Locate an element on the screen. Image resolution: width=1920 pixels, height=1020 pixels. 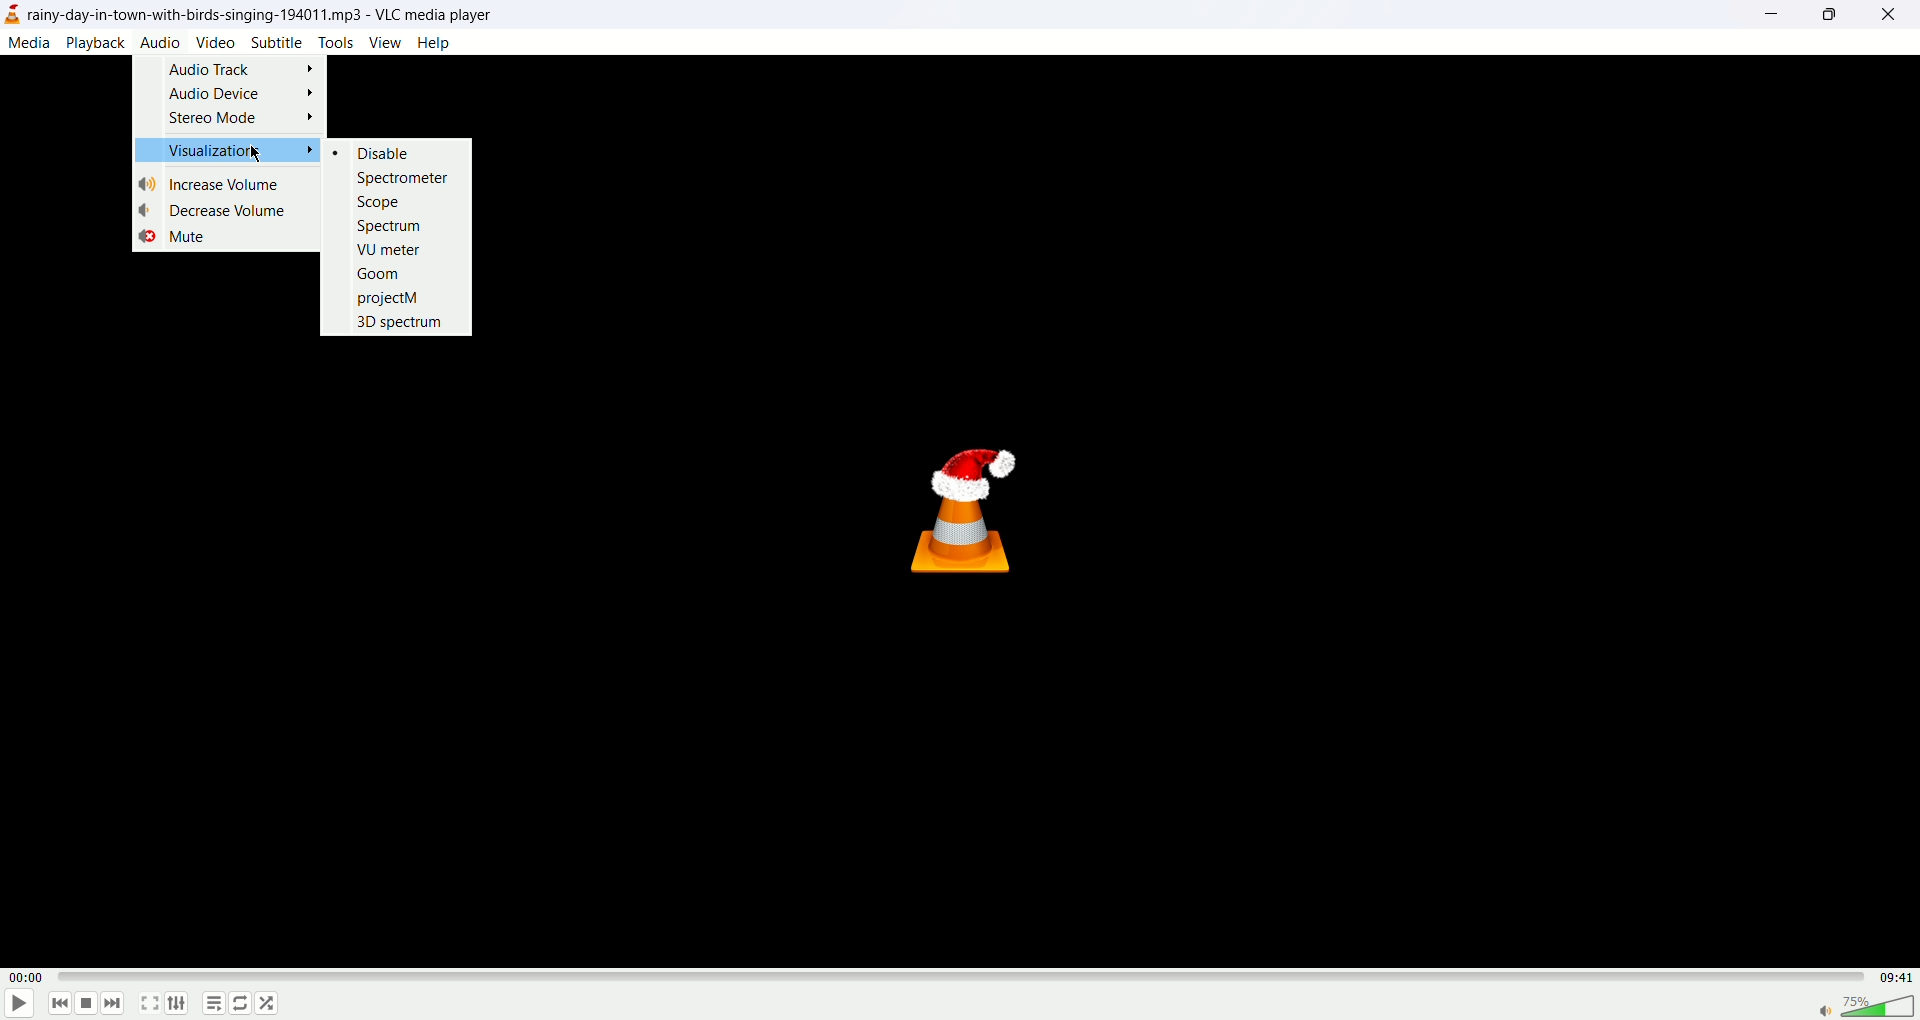
stop is located at coordinates (87, 1003).